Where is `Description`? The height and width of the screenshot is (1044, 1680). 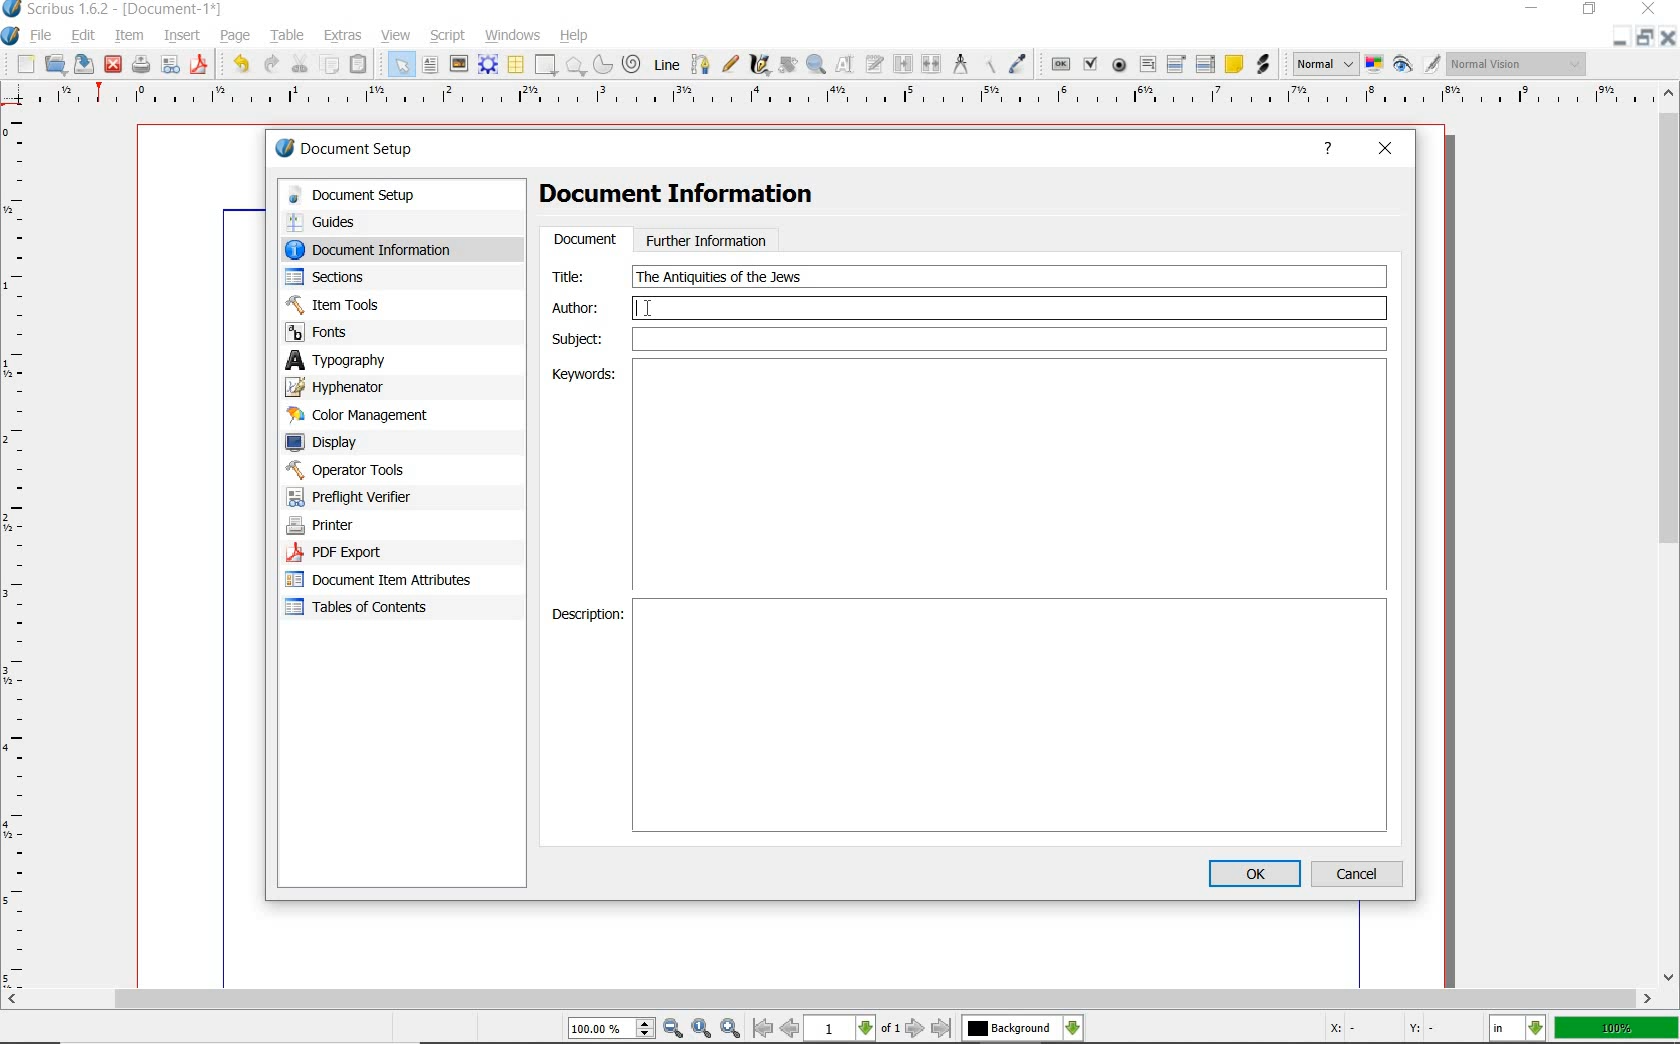
Description is located at coordinates (1011, 716).